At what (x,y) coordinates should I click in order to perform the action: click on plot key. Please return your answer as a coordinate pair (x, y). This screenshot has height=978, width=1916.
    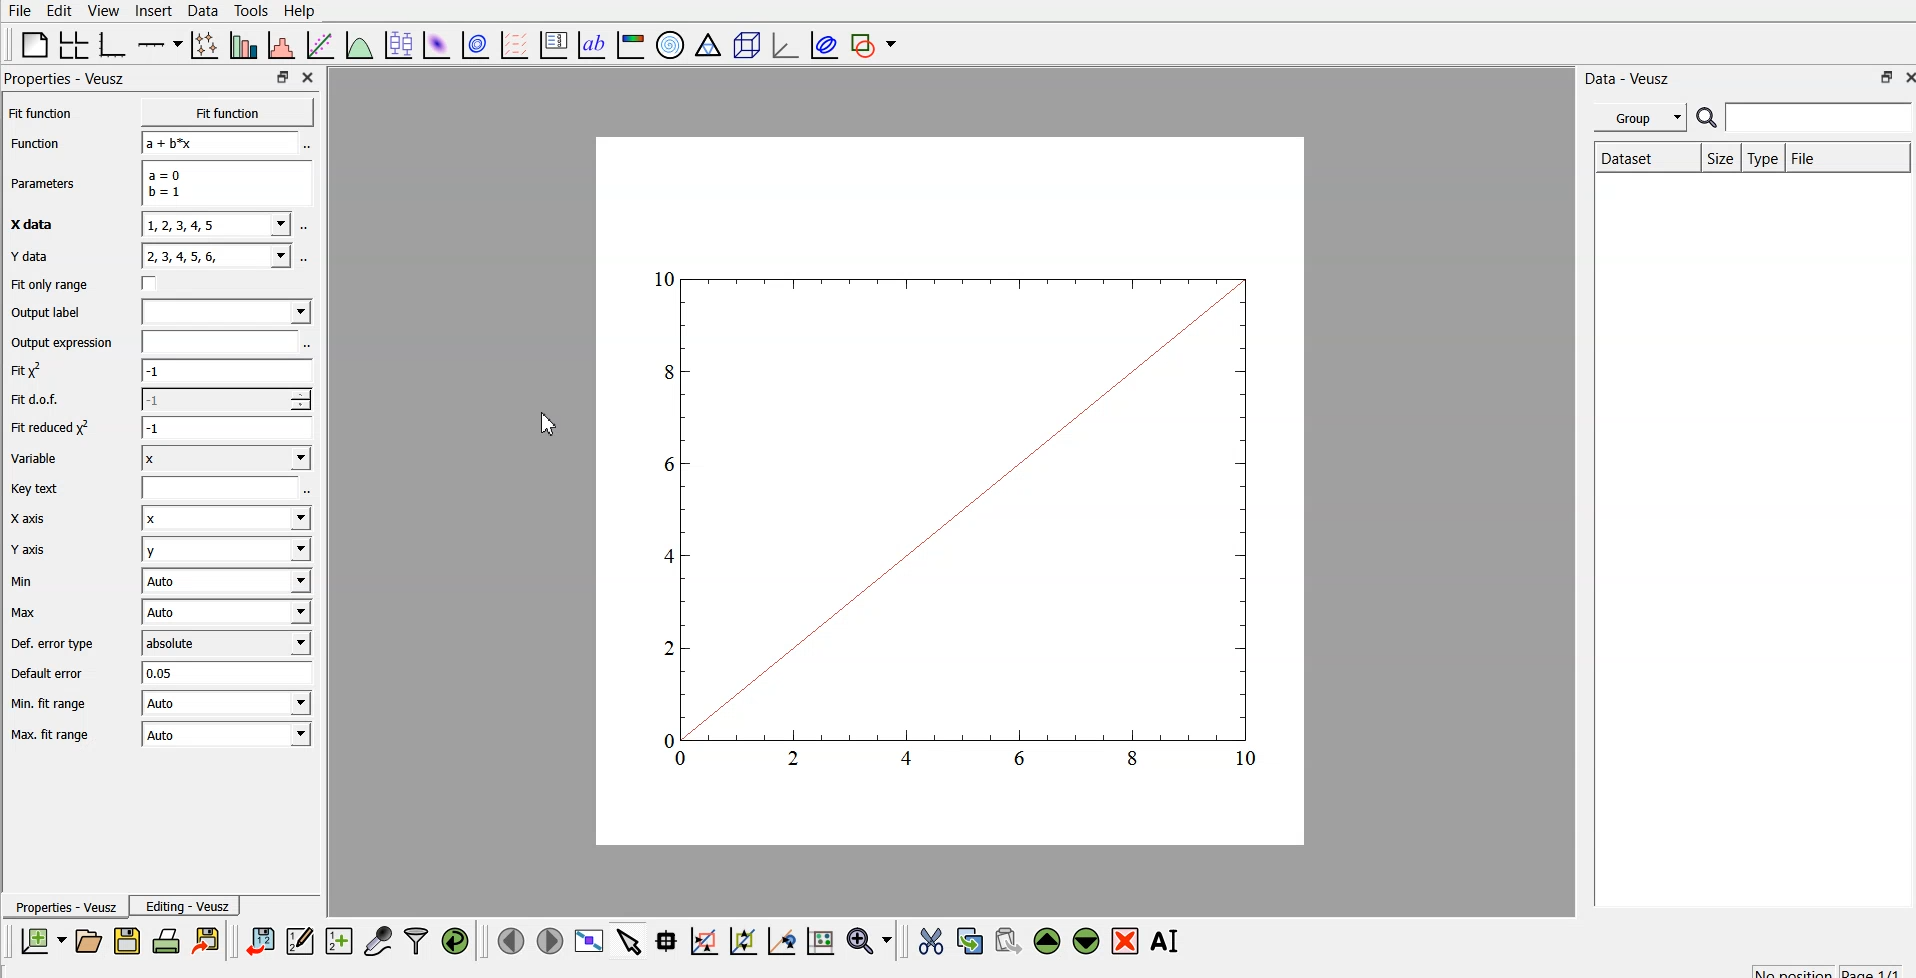
    Looking at the image, I should click on (556, 45).